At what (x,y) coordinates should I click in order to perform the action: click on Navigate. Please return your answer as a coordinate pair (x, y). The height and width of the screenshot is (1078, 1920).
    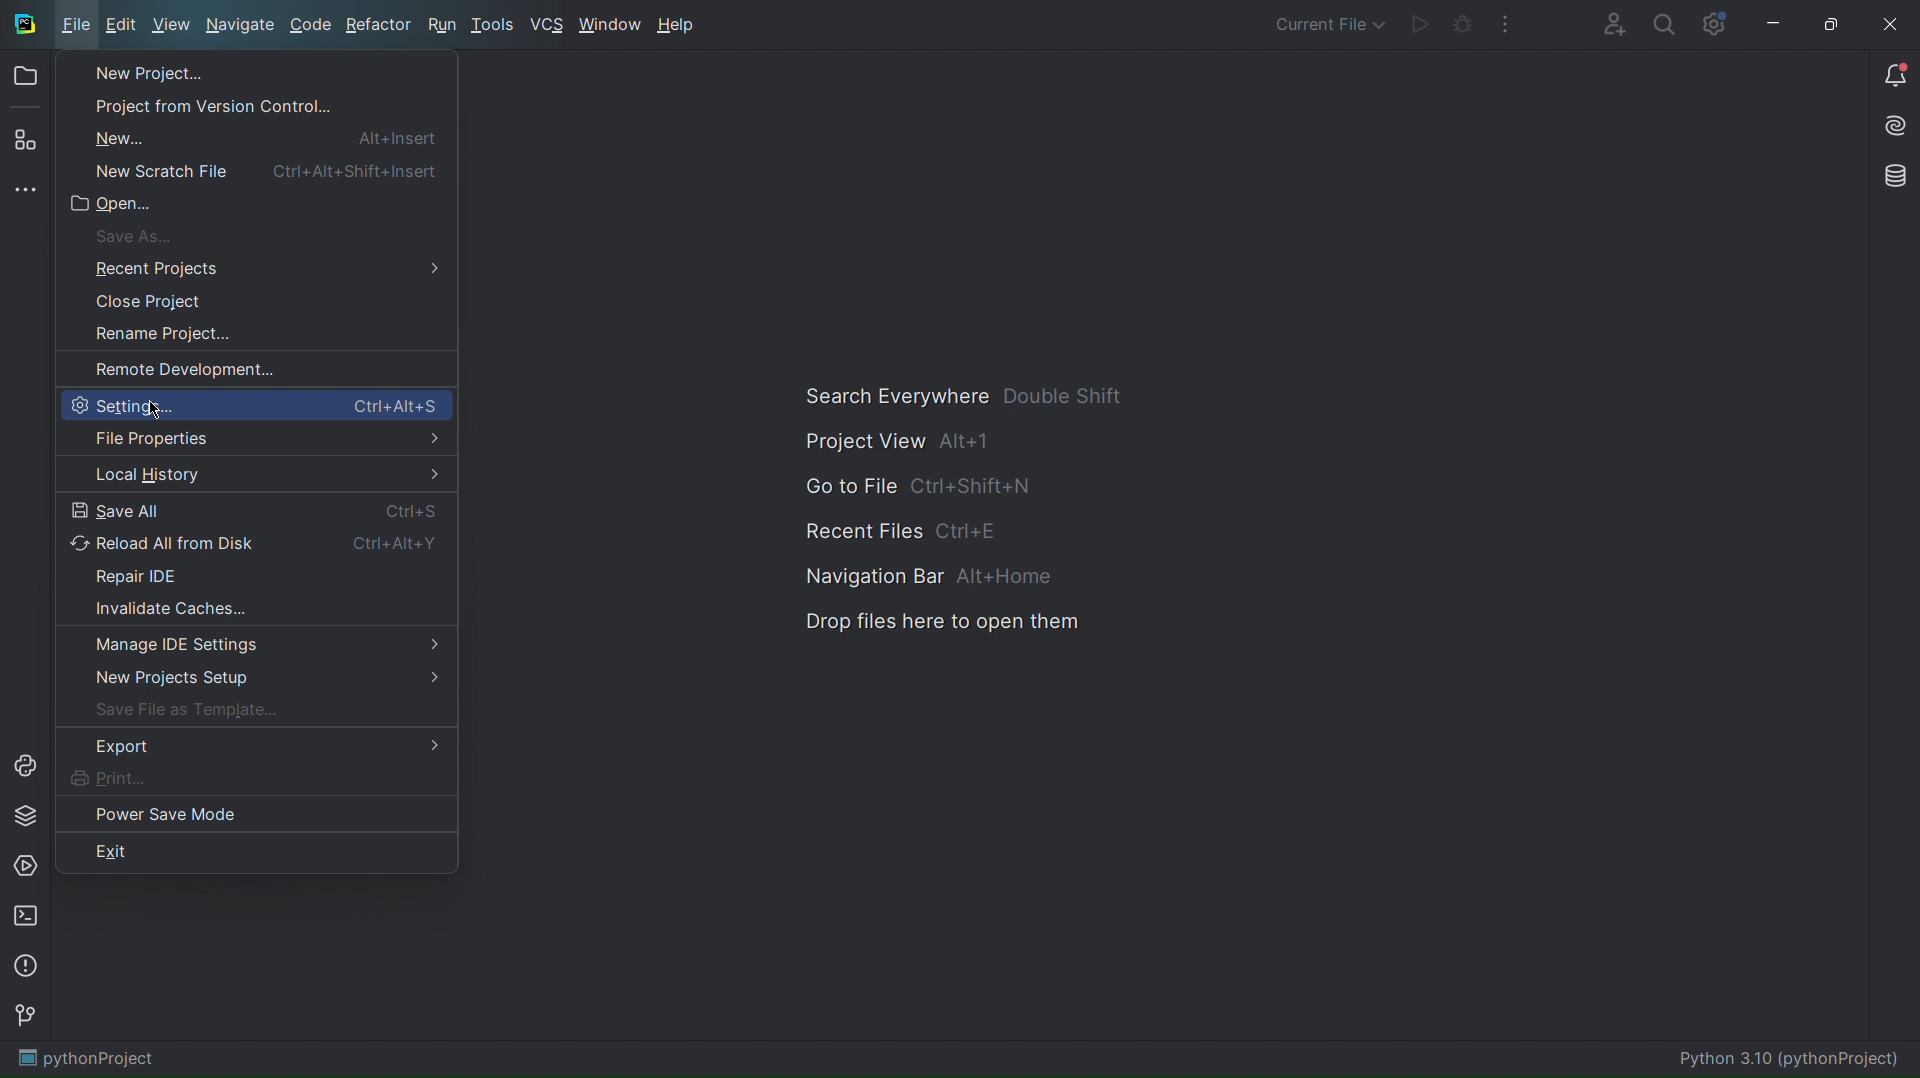
    Looking at the image, I should click on (241, 28).